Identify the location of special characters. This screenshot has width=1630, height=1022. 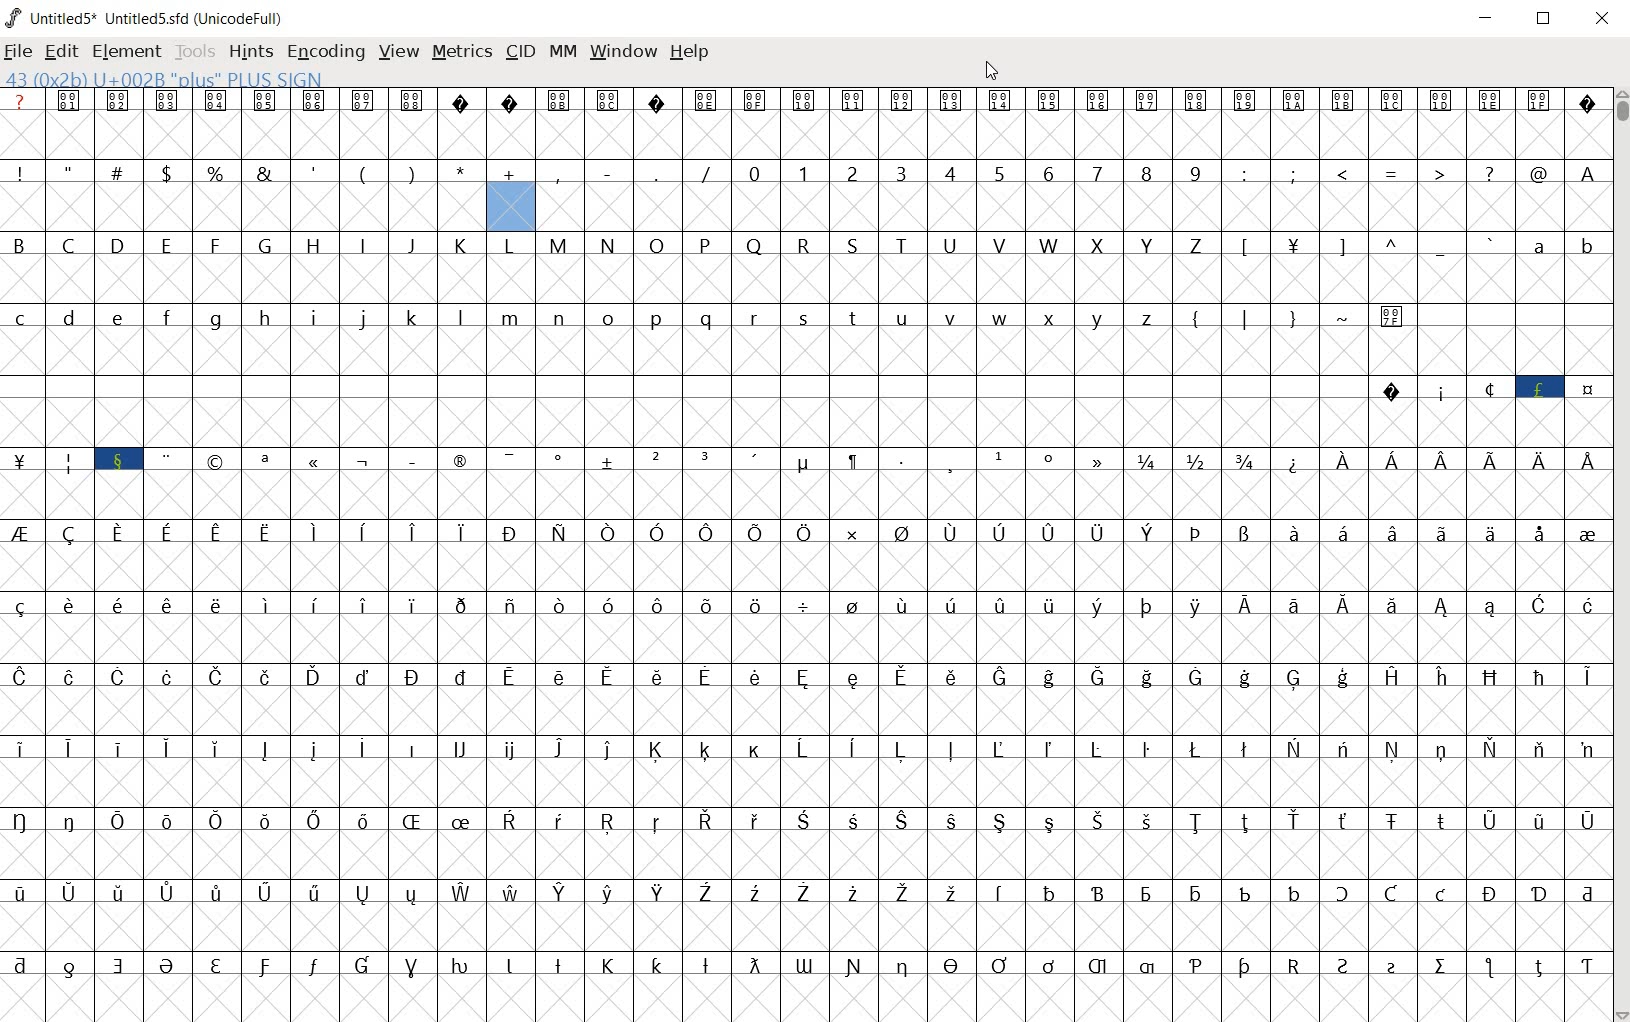
(1294, 339).